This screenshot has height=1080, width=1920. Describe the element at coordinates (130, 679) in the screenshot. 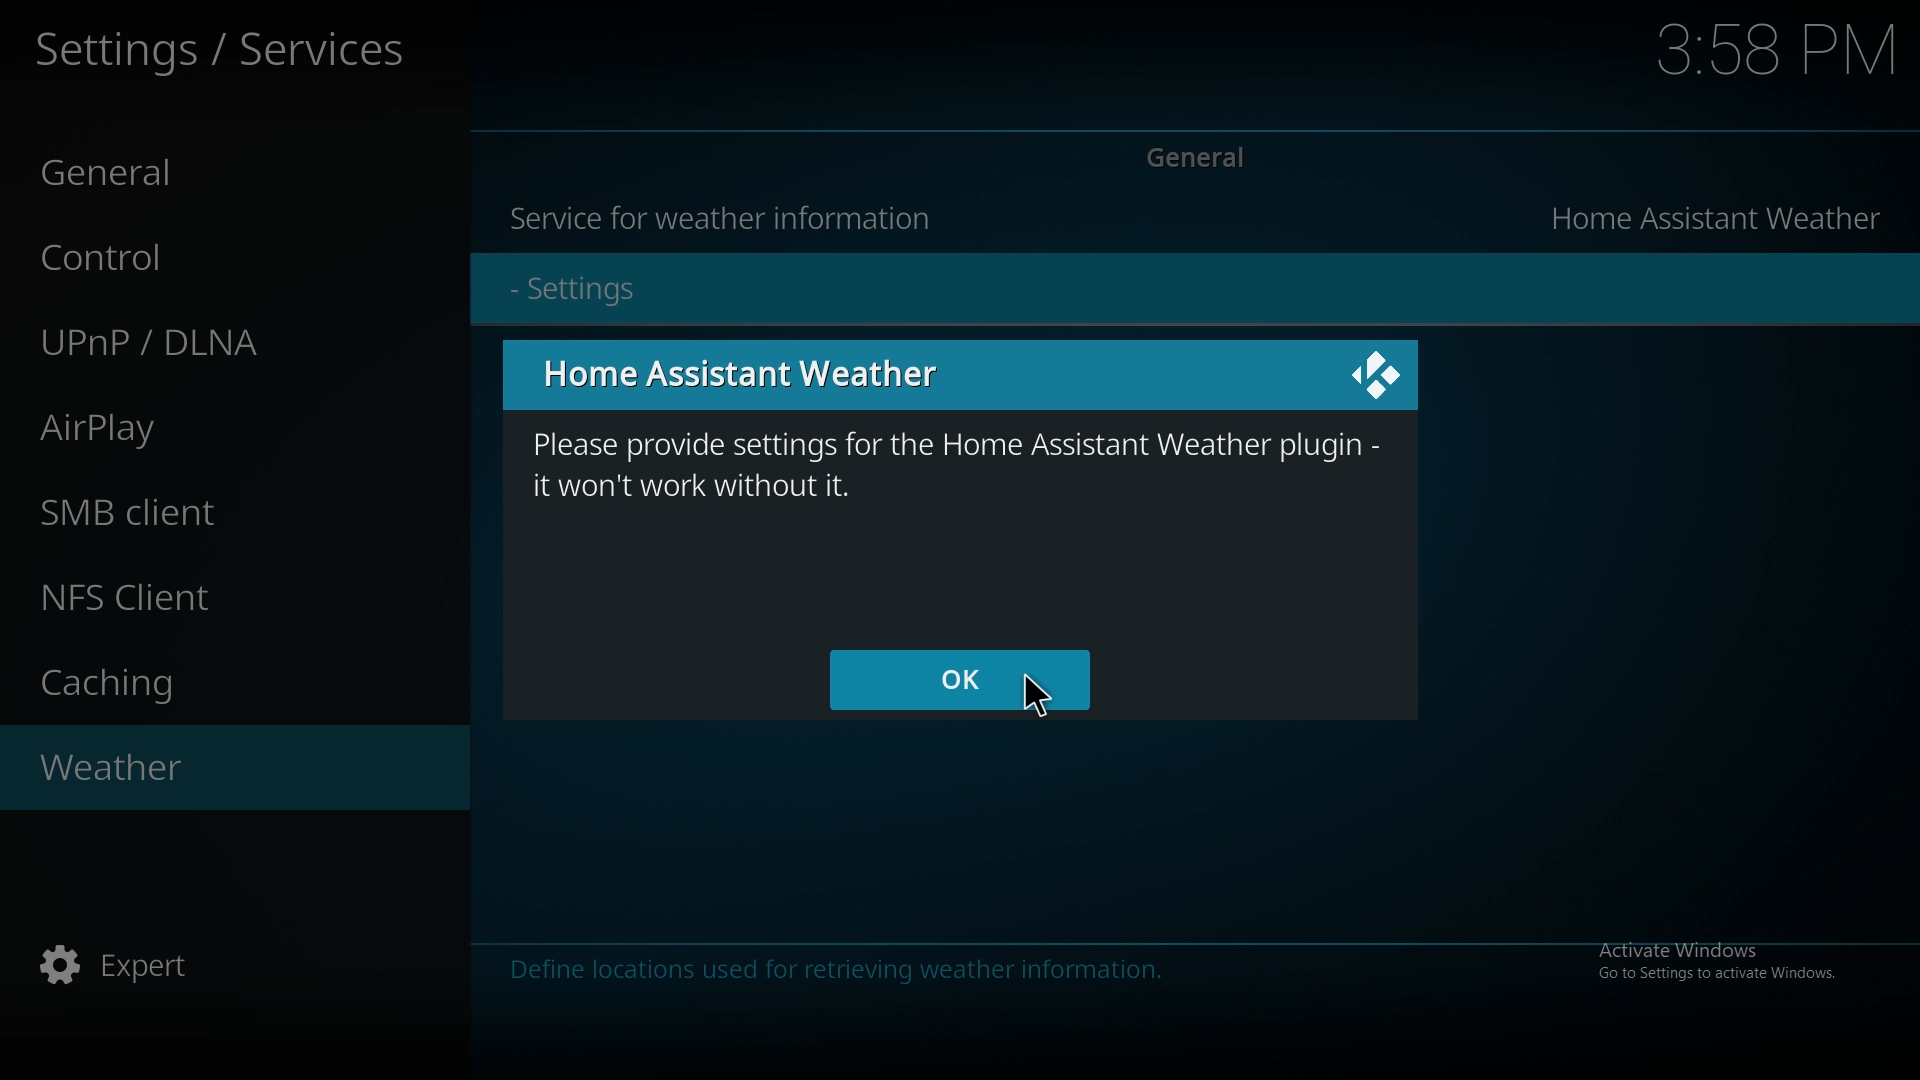

I see `Caching` at that location.